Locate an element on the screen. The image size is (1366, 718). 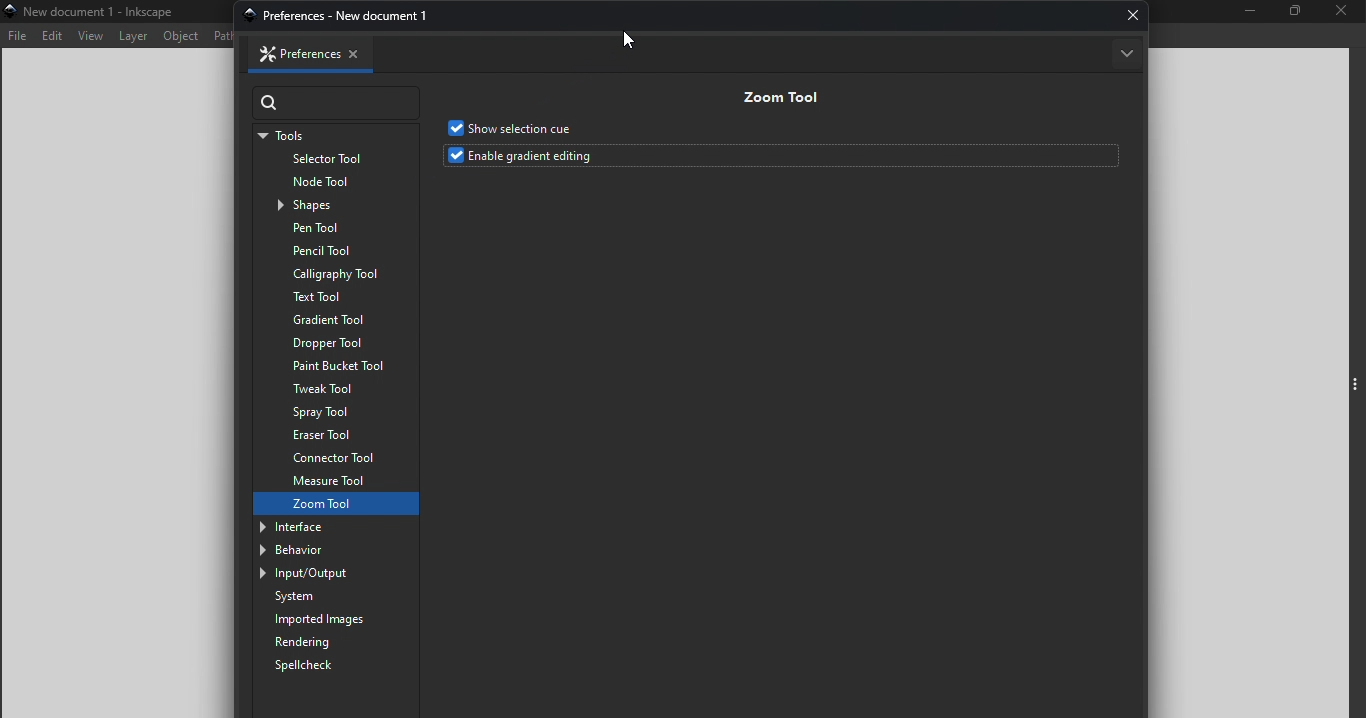
Text tool is located at coordinates (319, 296).